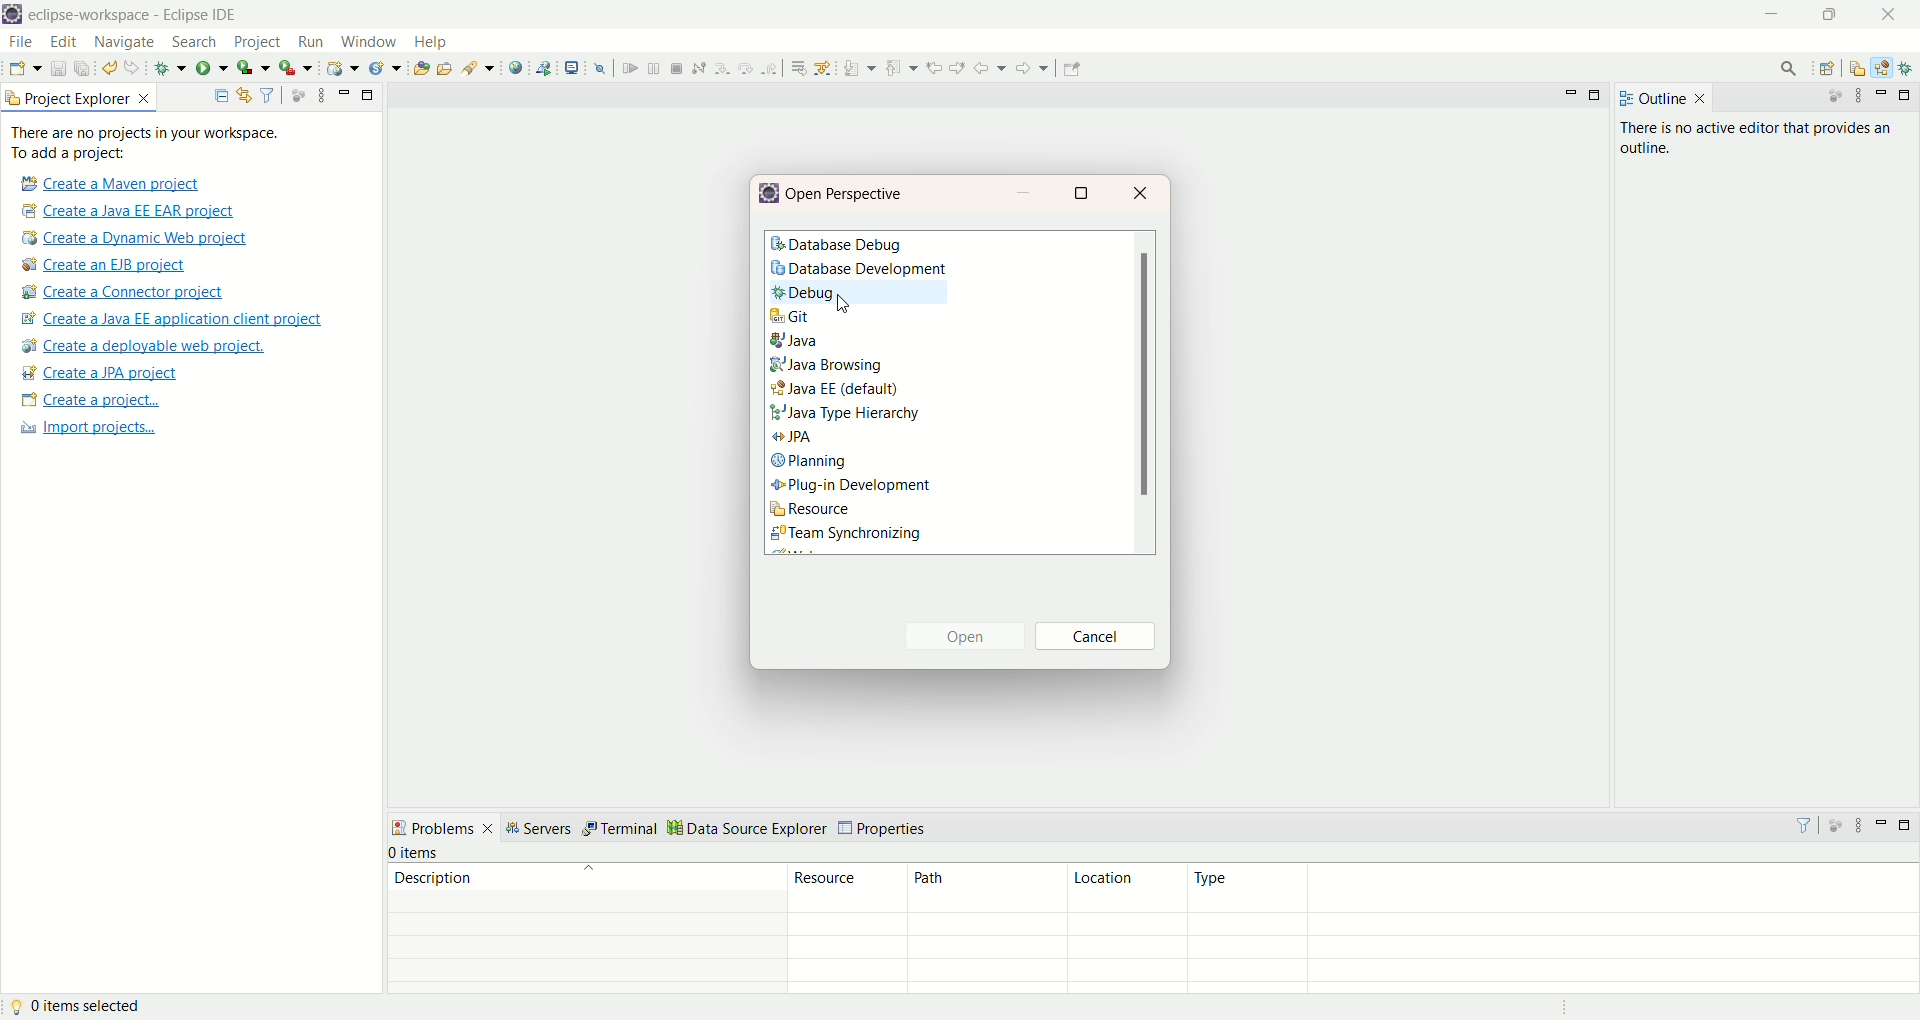 This screenshot has height=1020, width=1920. What do you see at coordinates (799, 342) in the screenshot?
I see `java` at bounding box center [799, 342].